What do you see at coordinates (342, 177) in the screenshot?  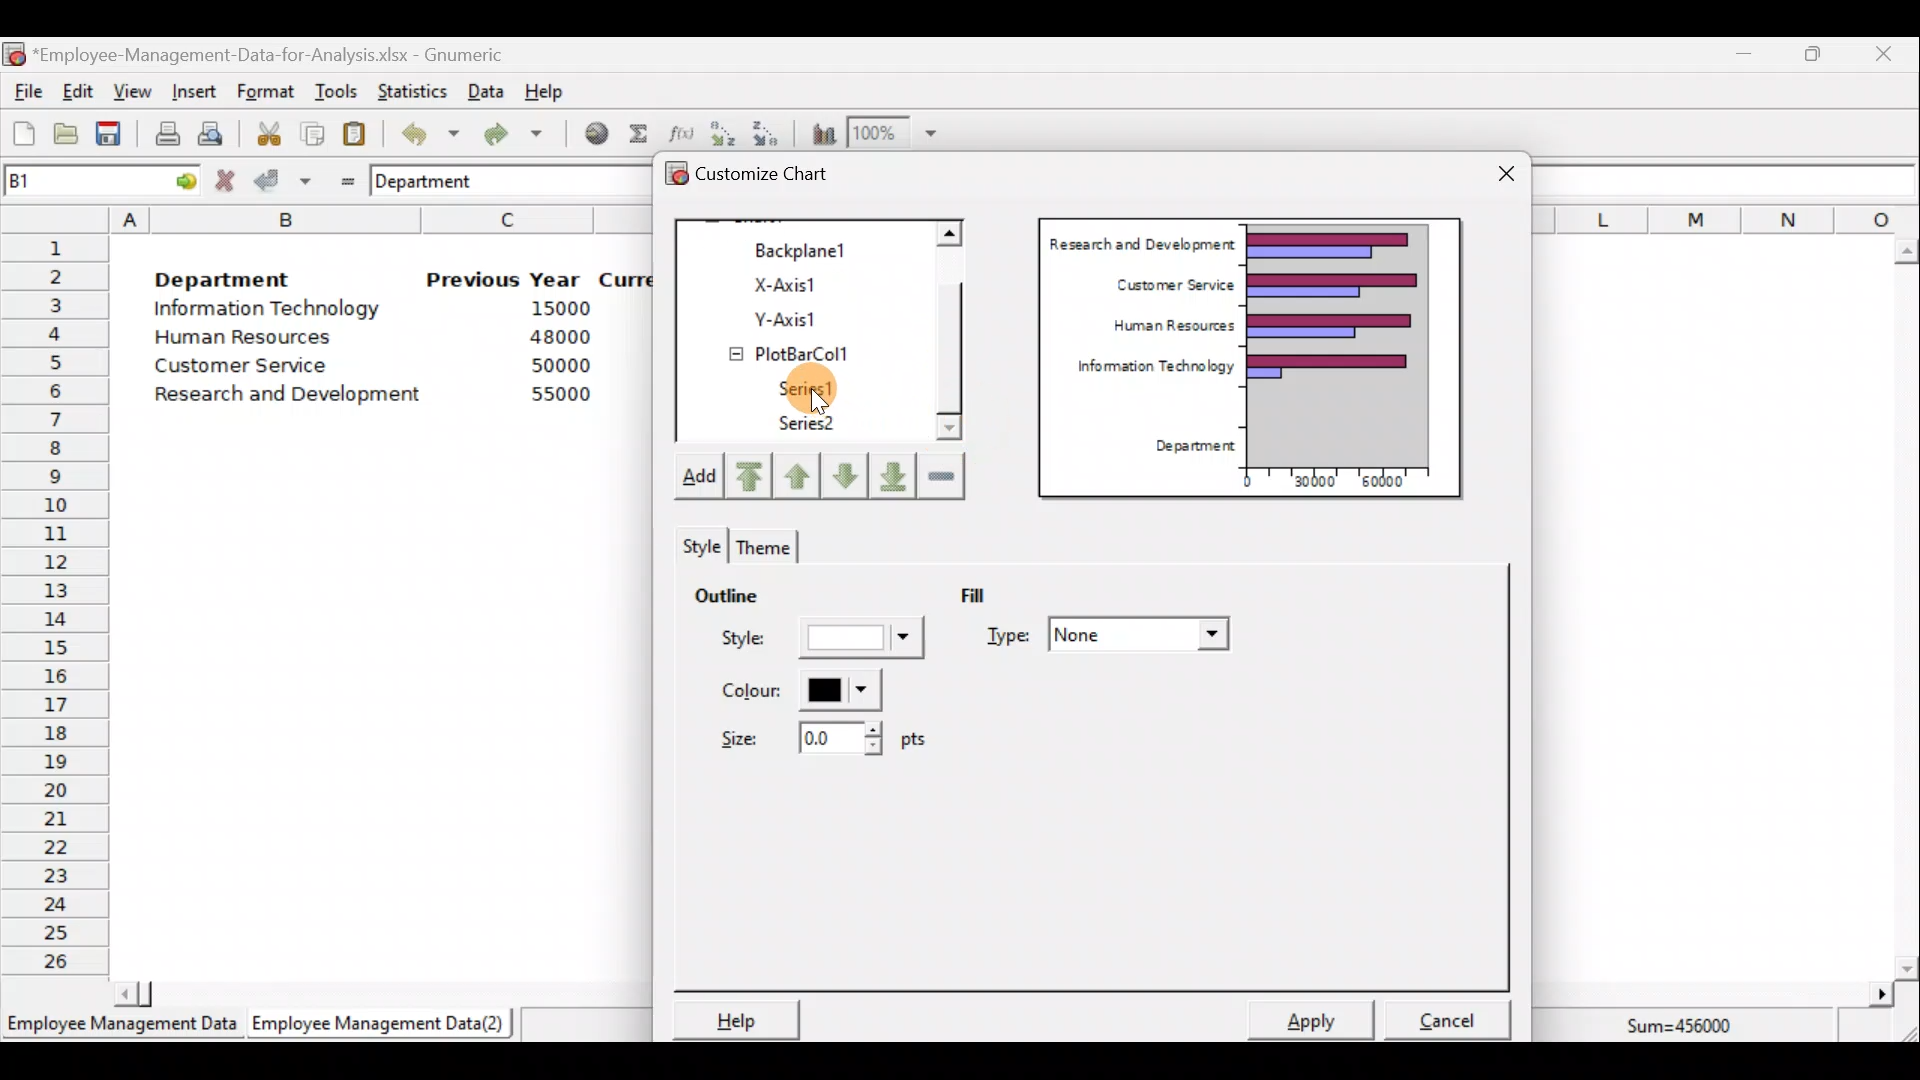 I see `Enter formula` at bounding box center [342, 177].